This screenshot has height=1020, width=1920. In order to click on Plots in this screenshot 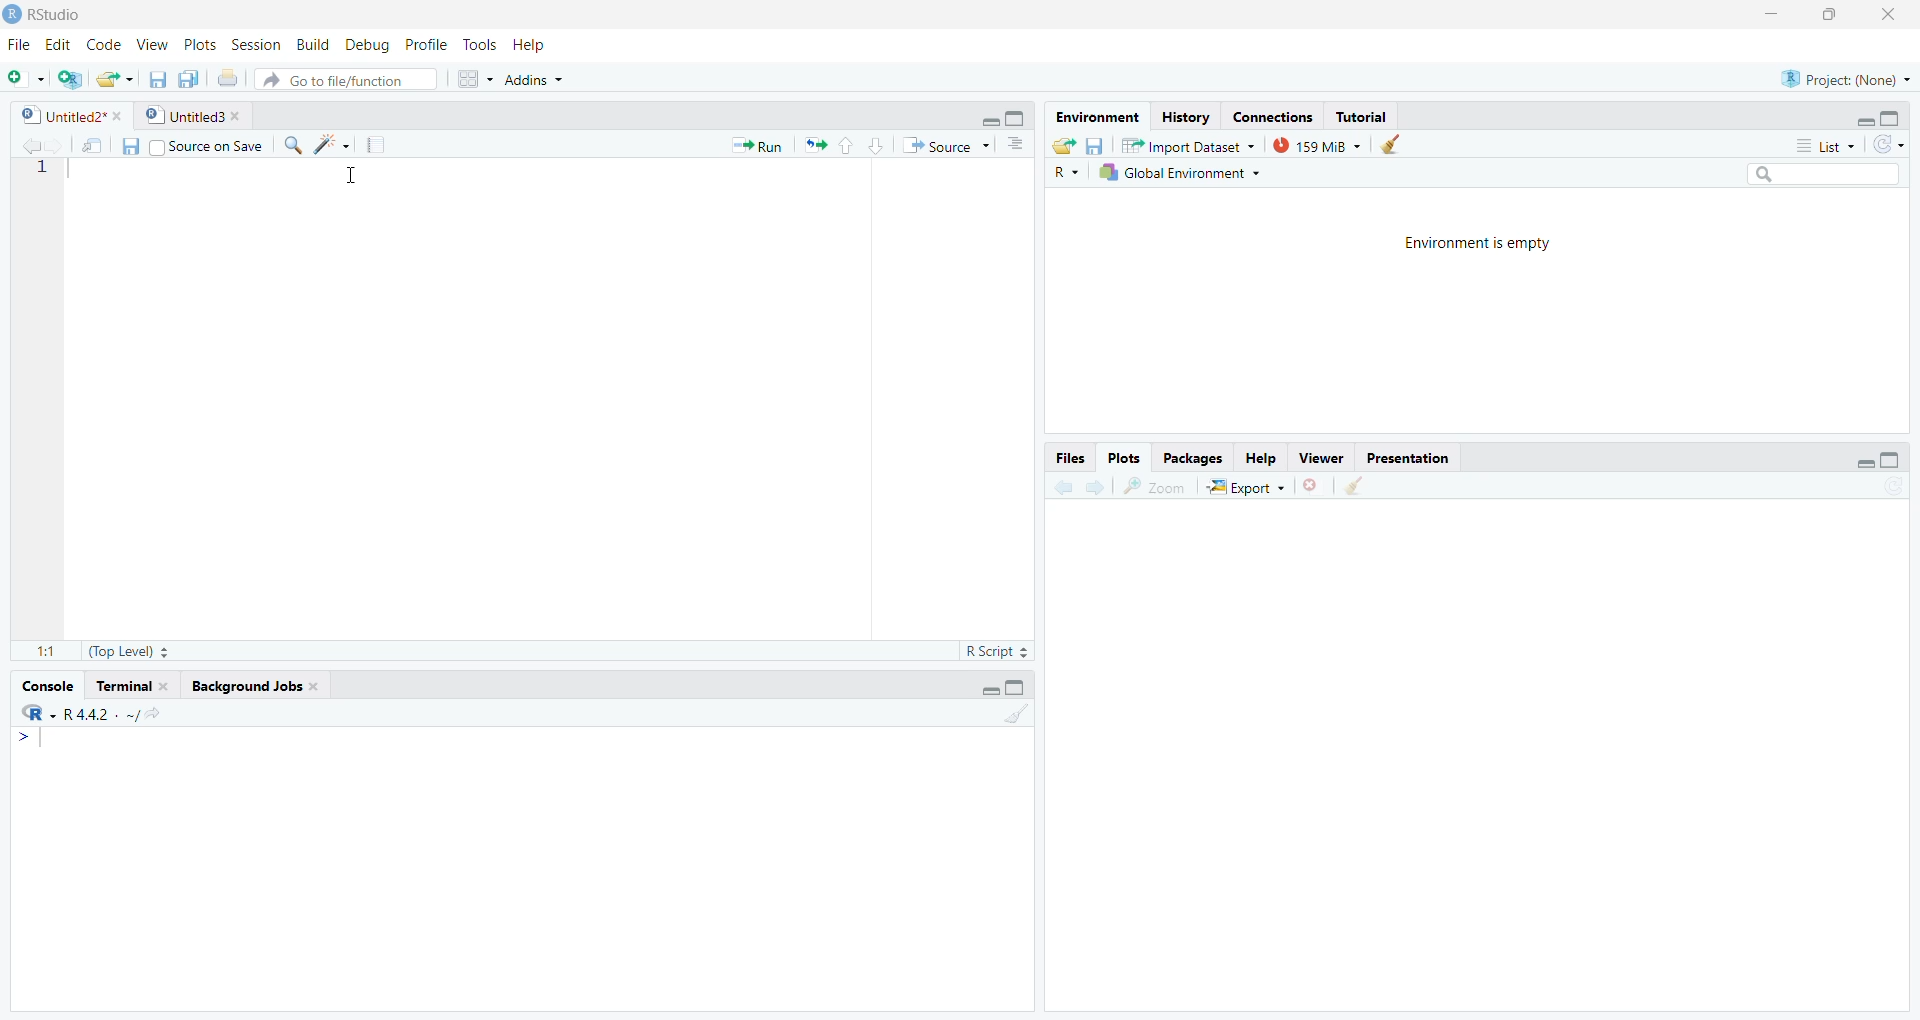, I will do `click(197, 44)`.